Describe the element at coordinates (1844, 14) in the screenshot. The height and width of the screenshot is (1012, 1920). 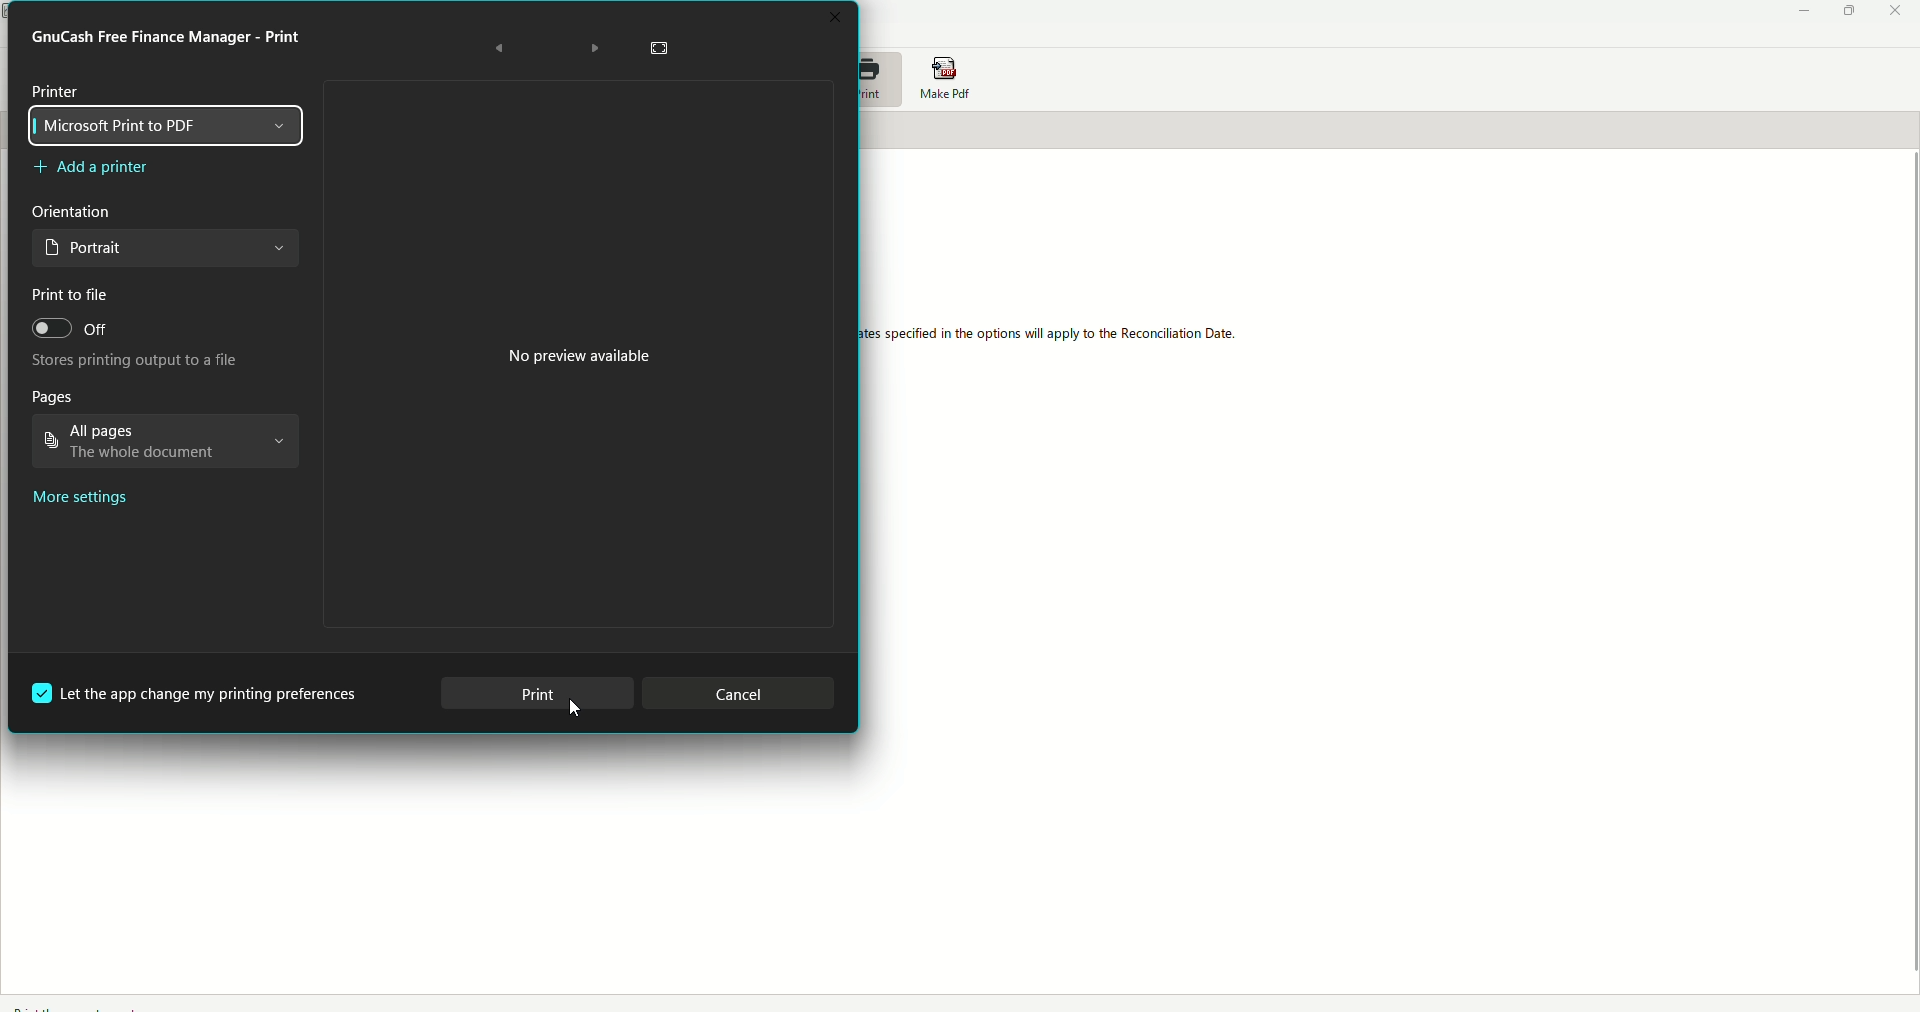
I see `Restore` at that location.